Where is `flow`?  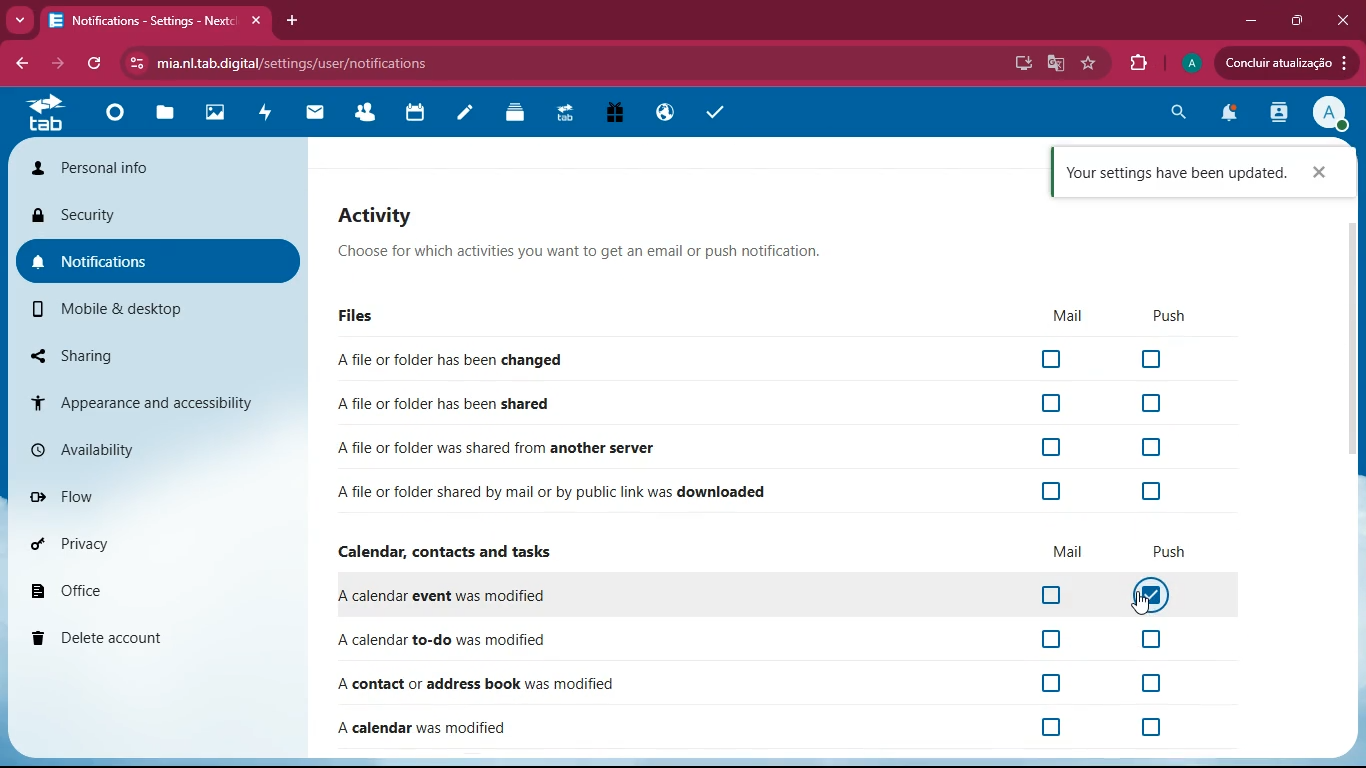
flow is located at coordinates (162, 495).